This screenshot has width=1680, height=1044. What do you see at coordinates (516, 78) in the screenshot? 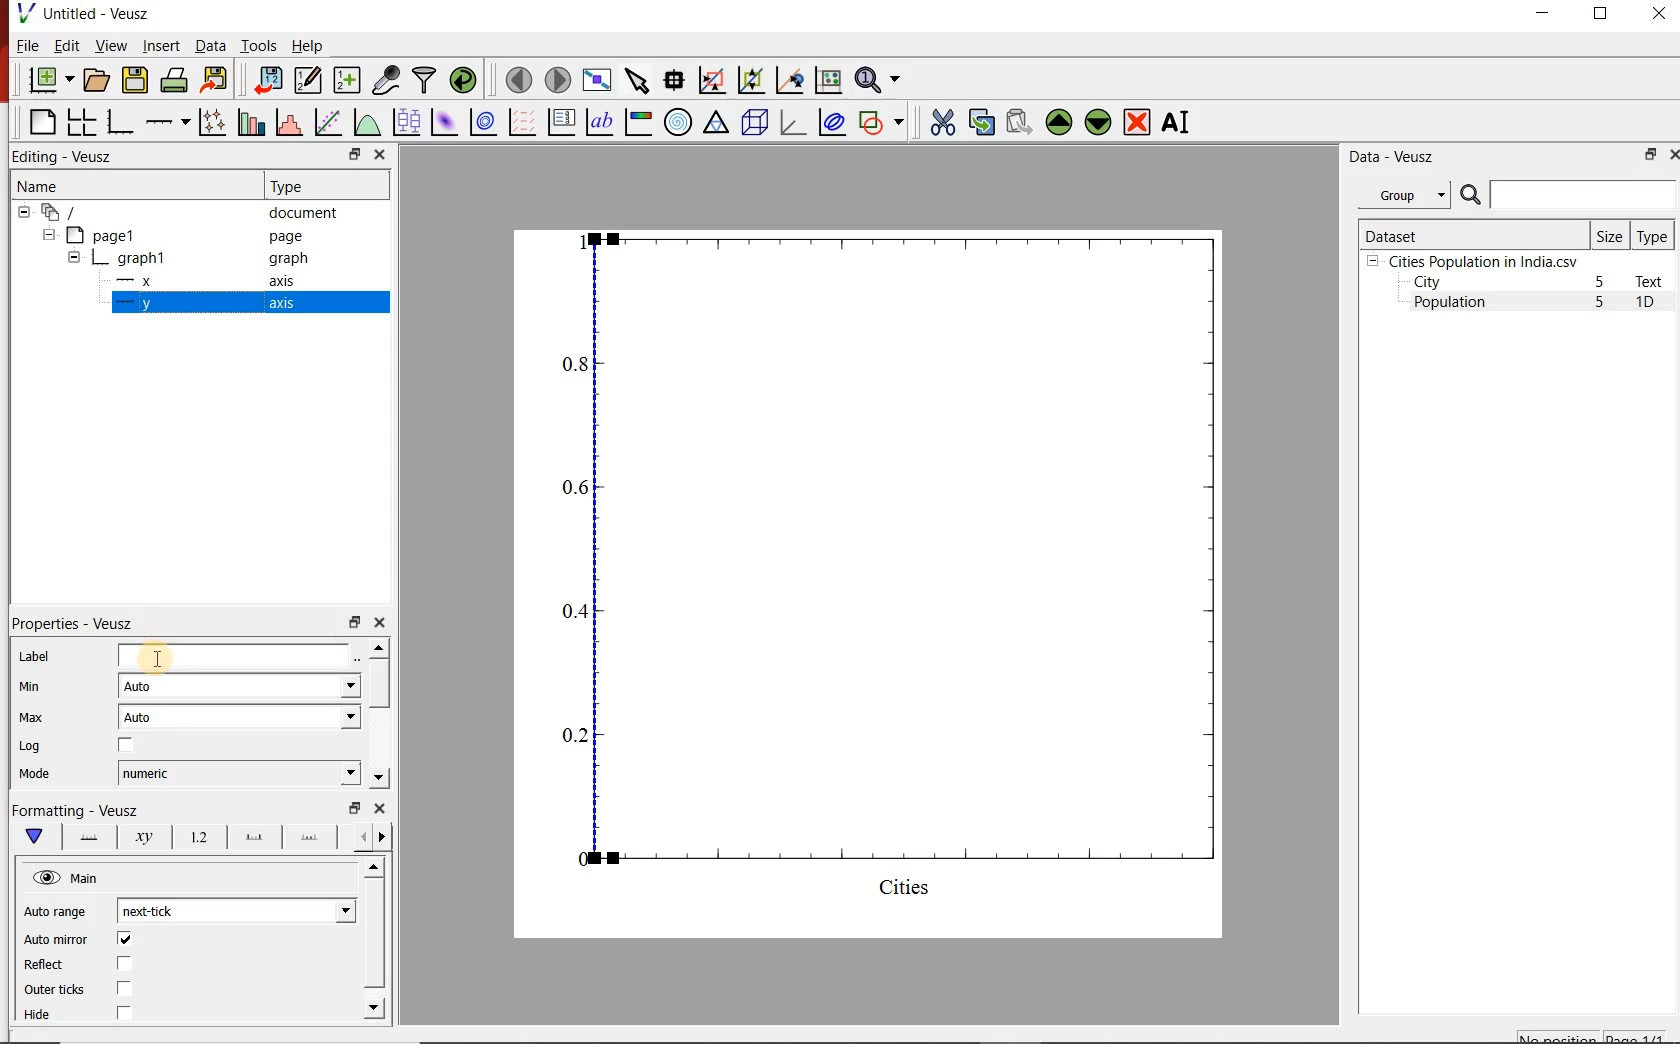
I see `move to the previous page` at bounding box center [516, 78].